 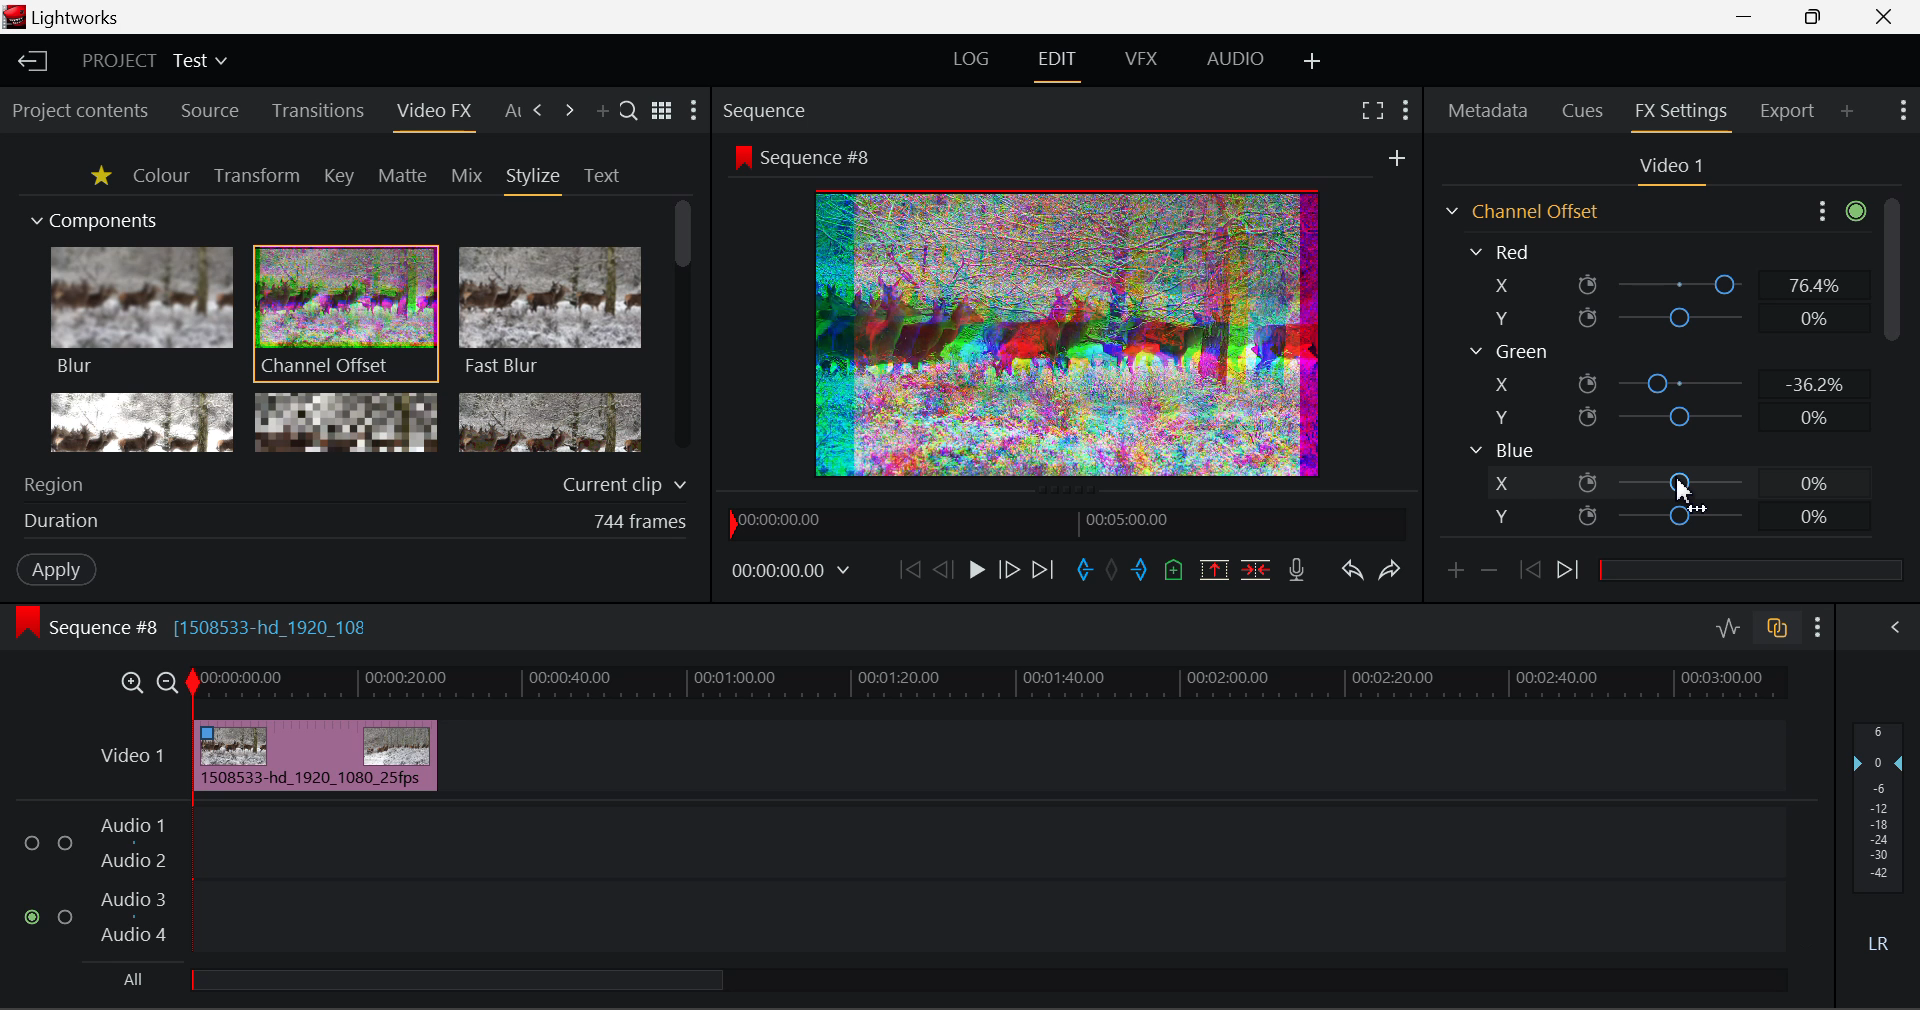 What do you see at coordinates (1218, 571) in the screenshot?
I see `Remove marked Section` at bounding box center [1218, 571].